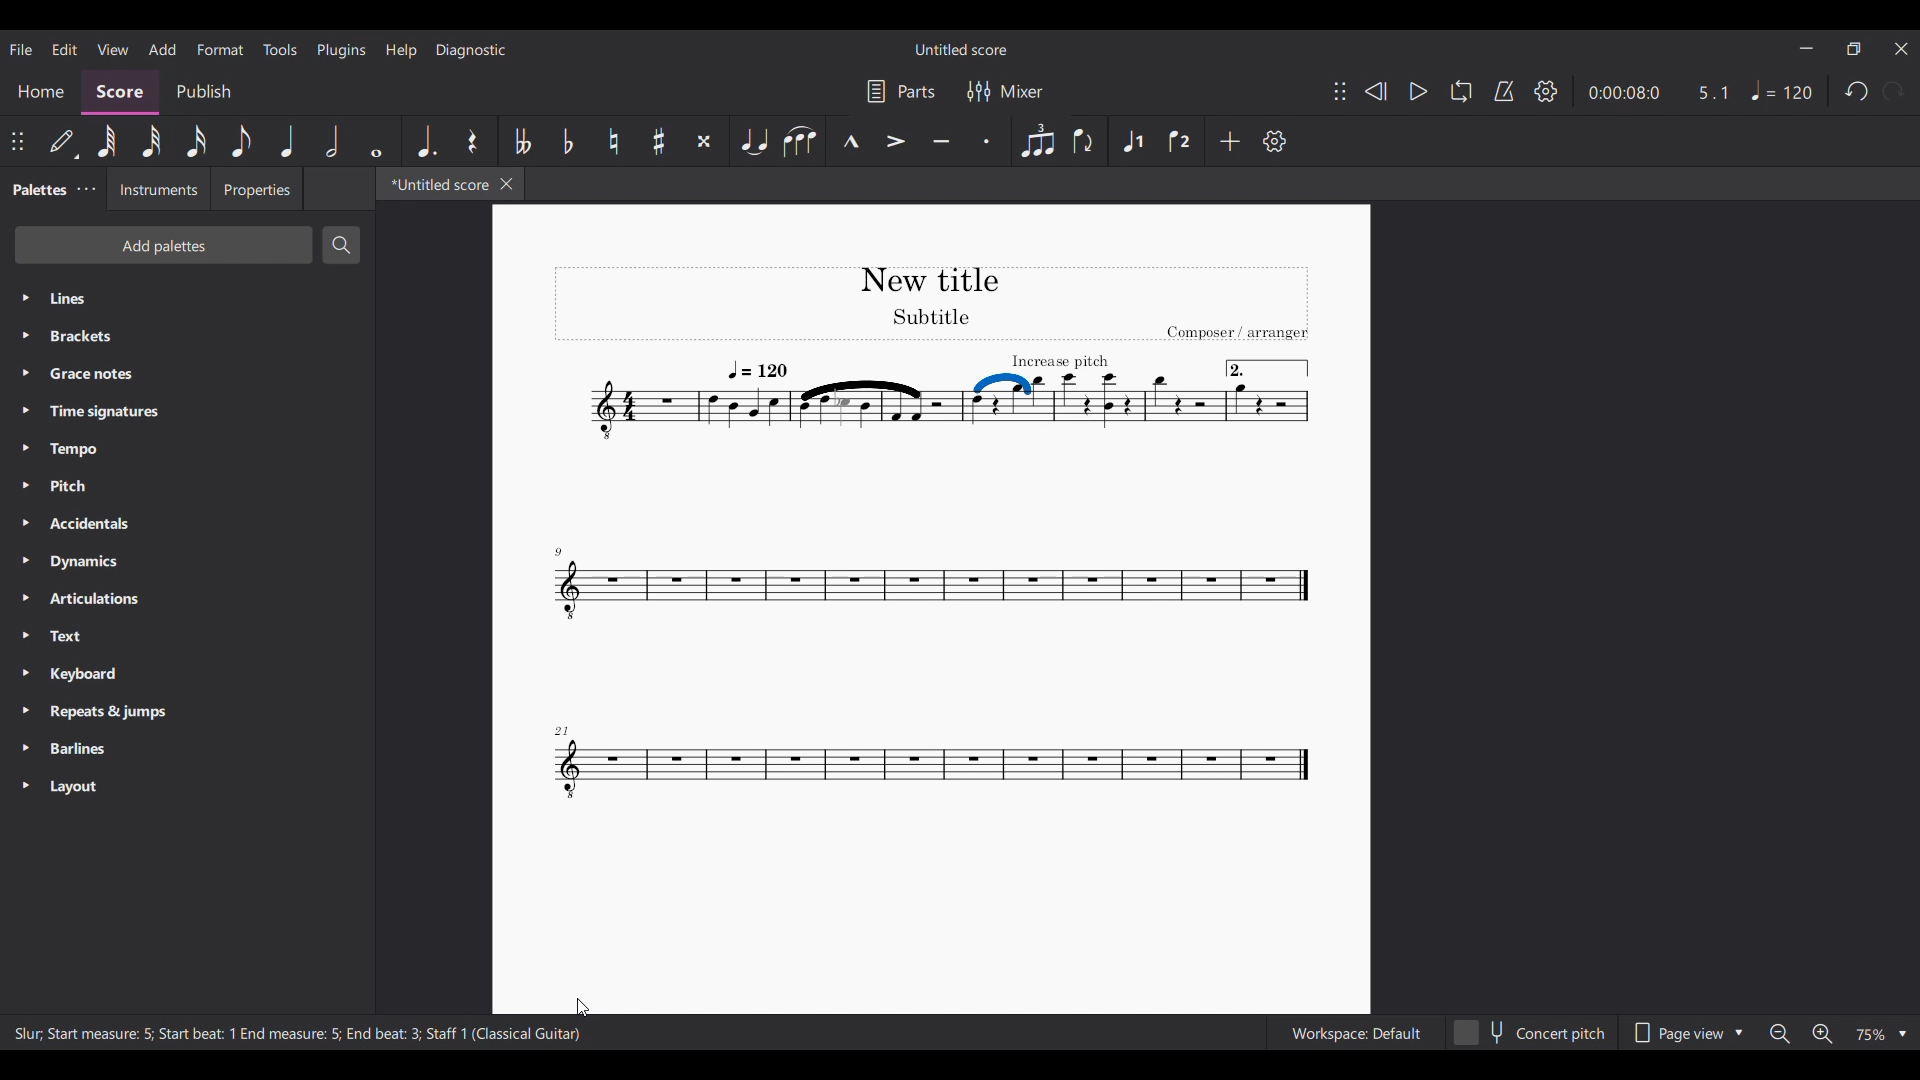 The width and height of the screenshot is (1920, 1080). Describe the element at coordinates (930, 317) in the screenshot. I see `Title section off current score` at that location.